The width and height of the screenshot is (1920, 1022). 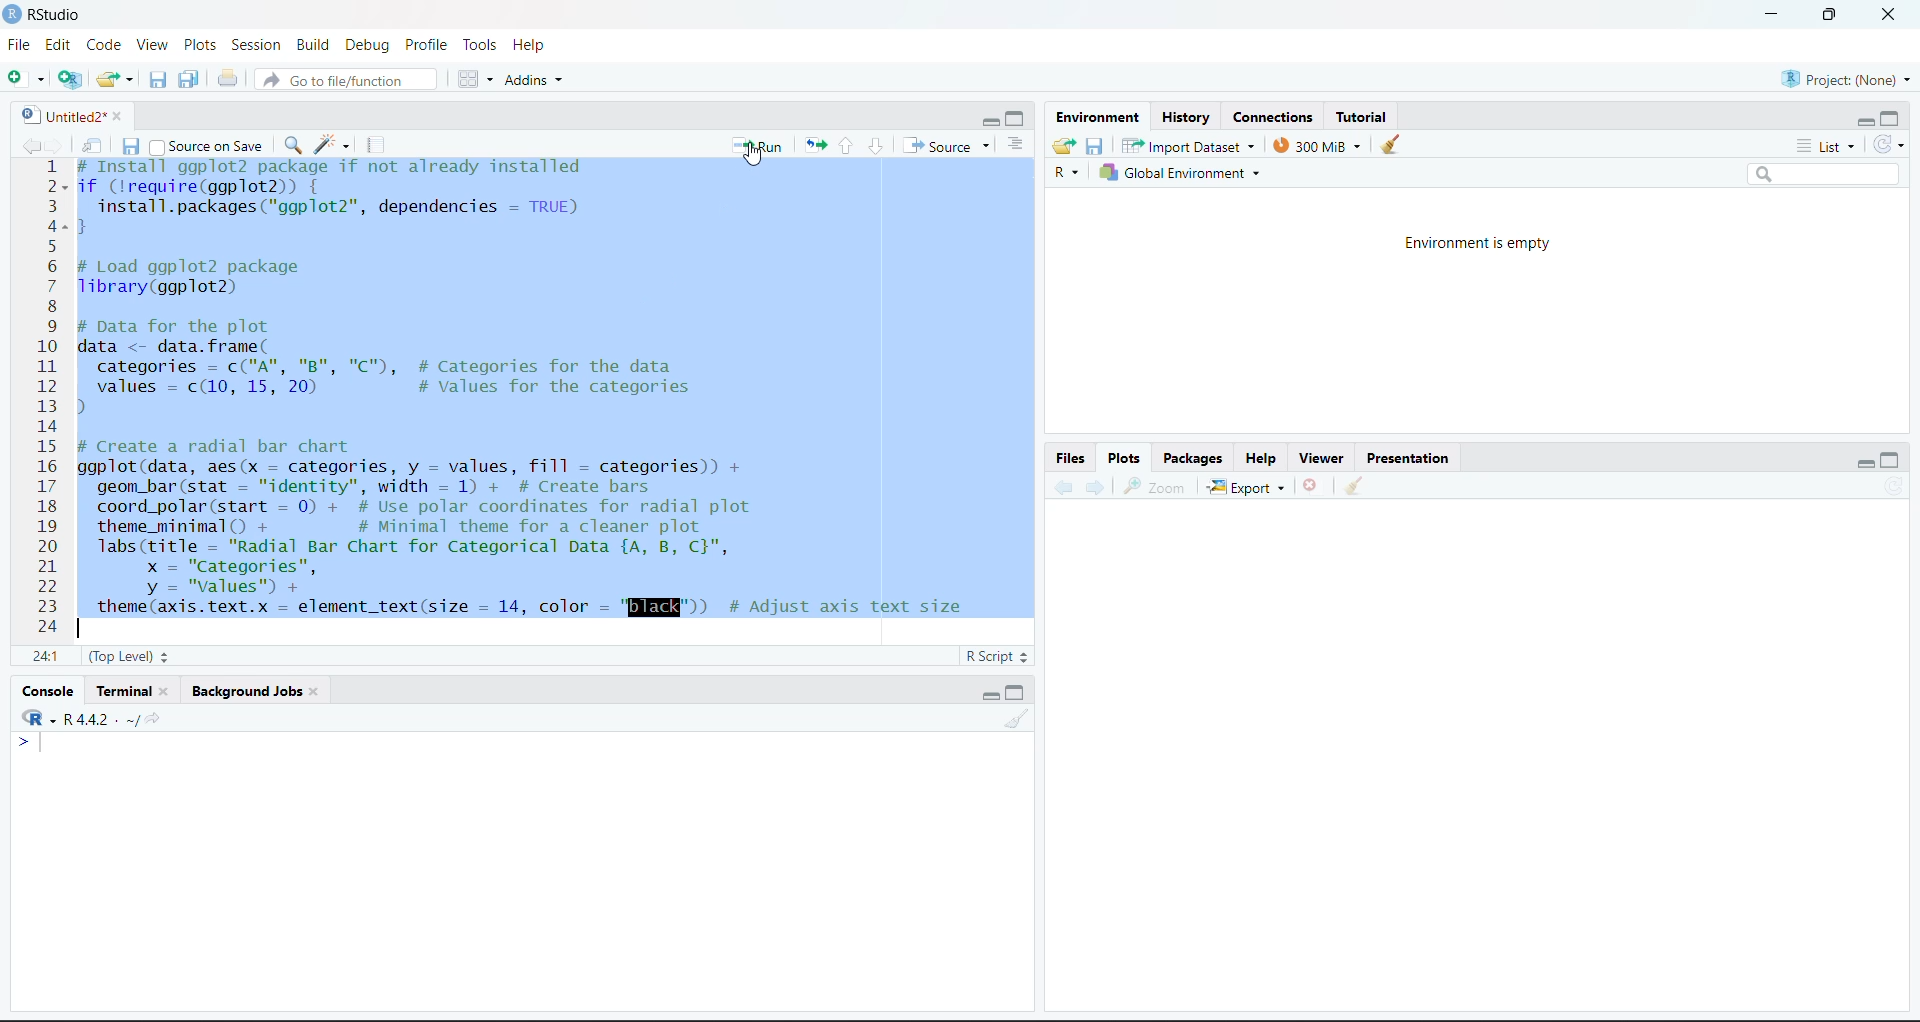 I want to click on (Top Level) , so click(x=128, y=657).